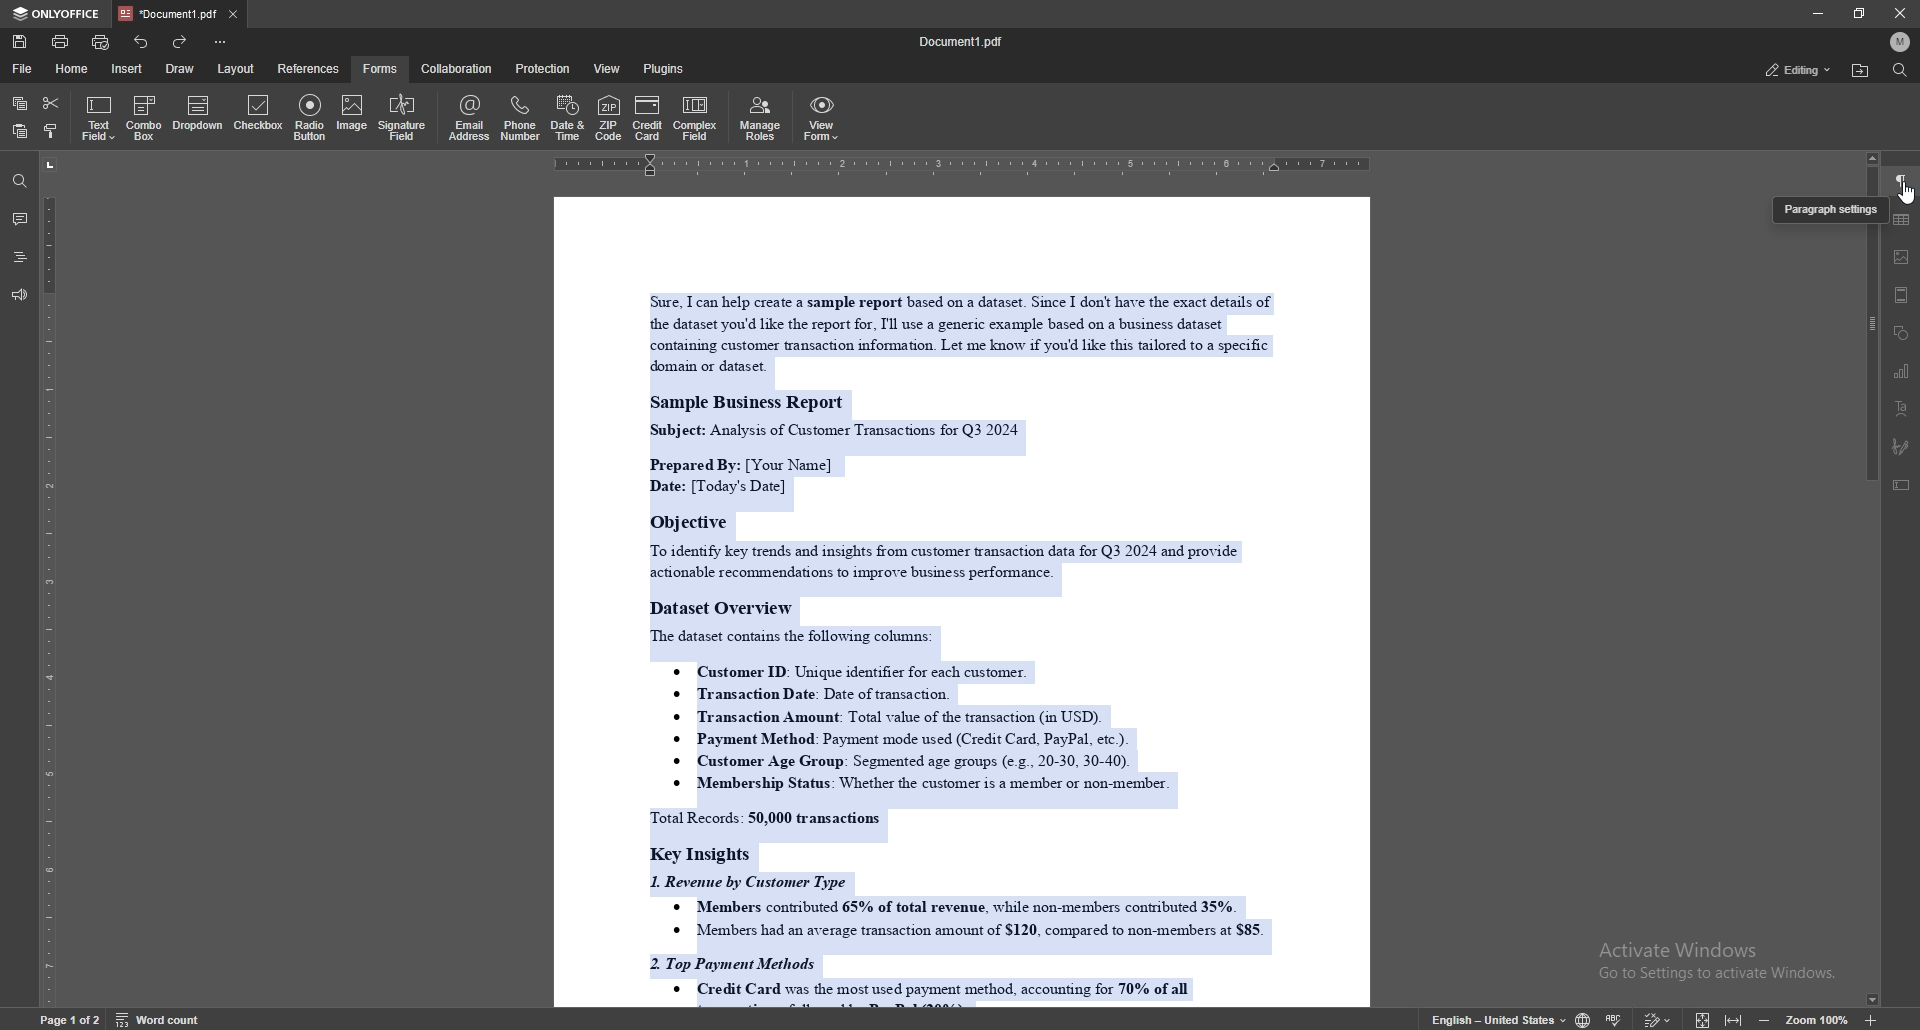  I want to click on protection, so click(545, 68).